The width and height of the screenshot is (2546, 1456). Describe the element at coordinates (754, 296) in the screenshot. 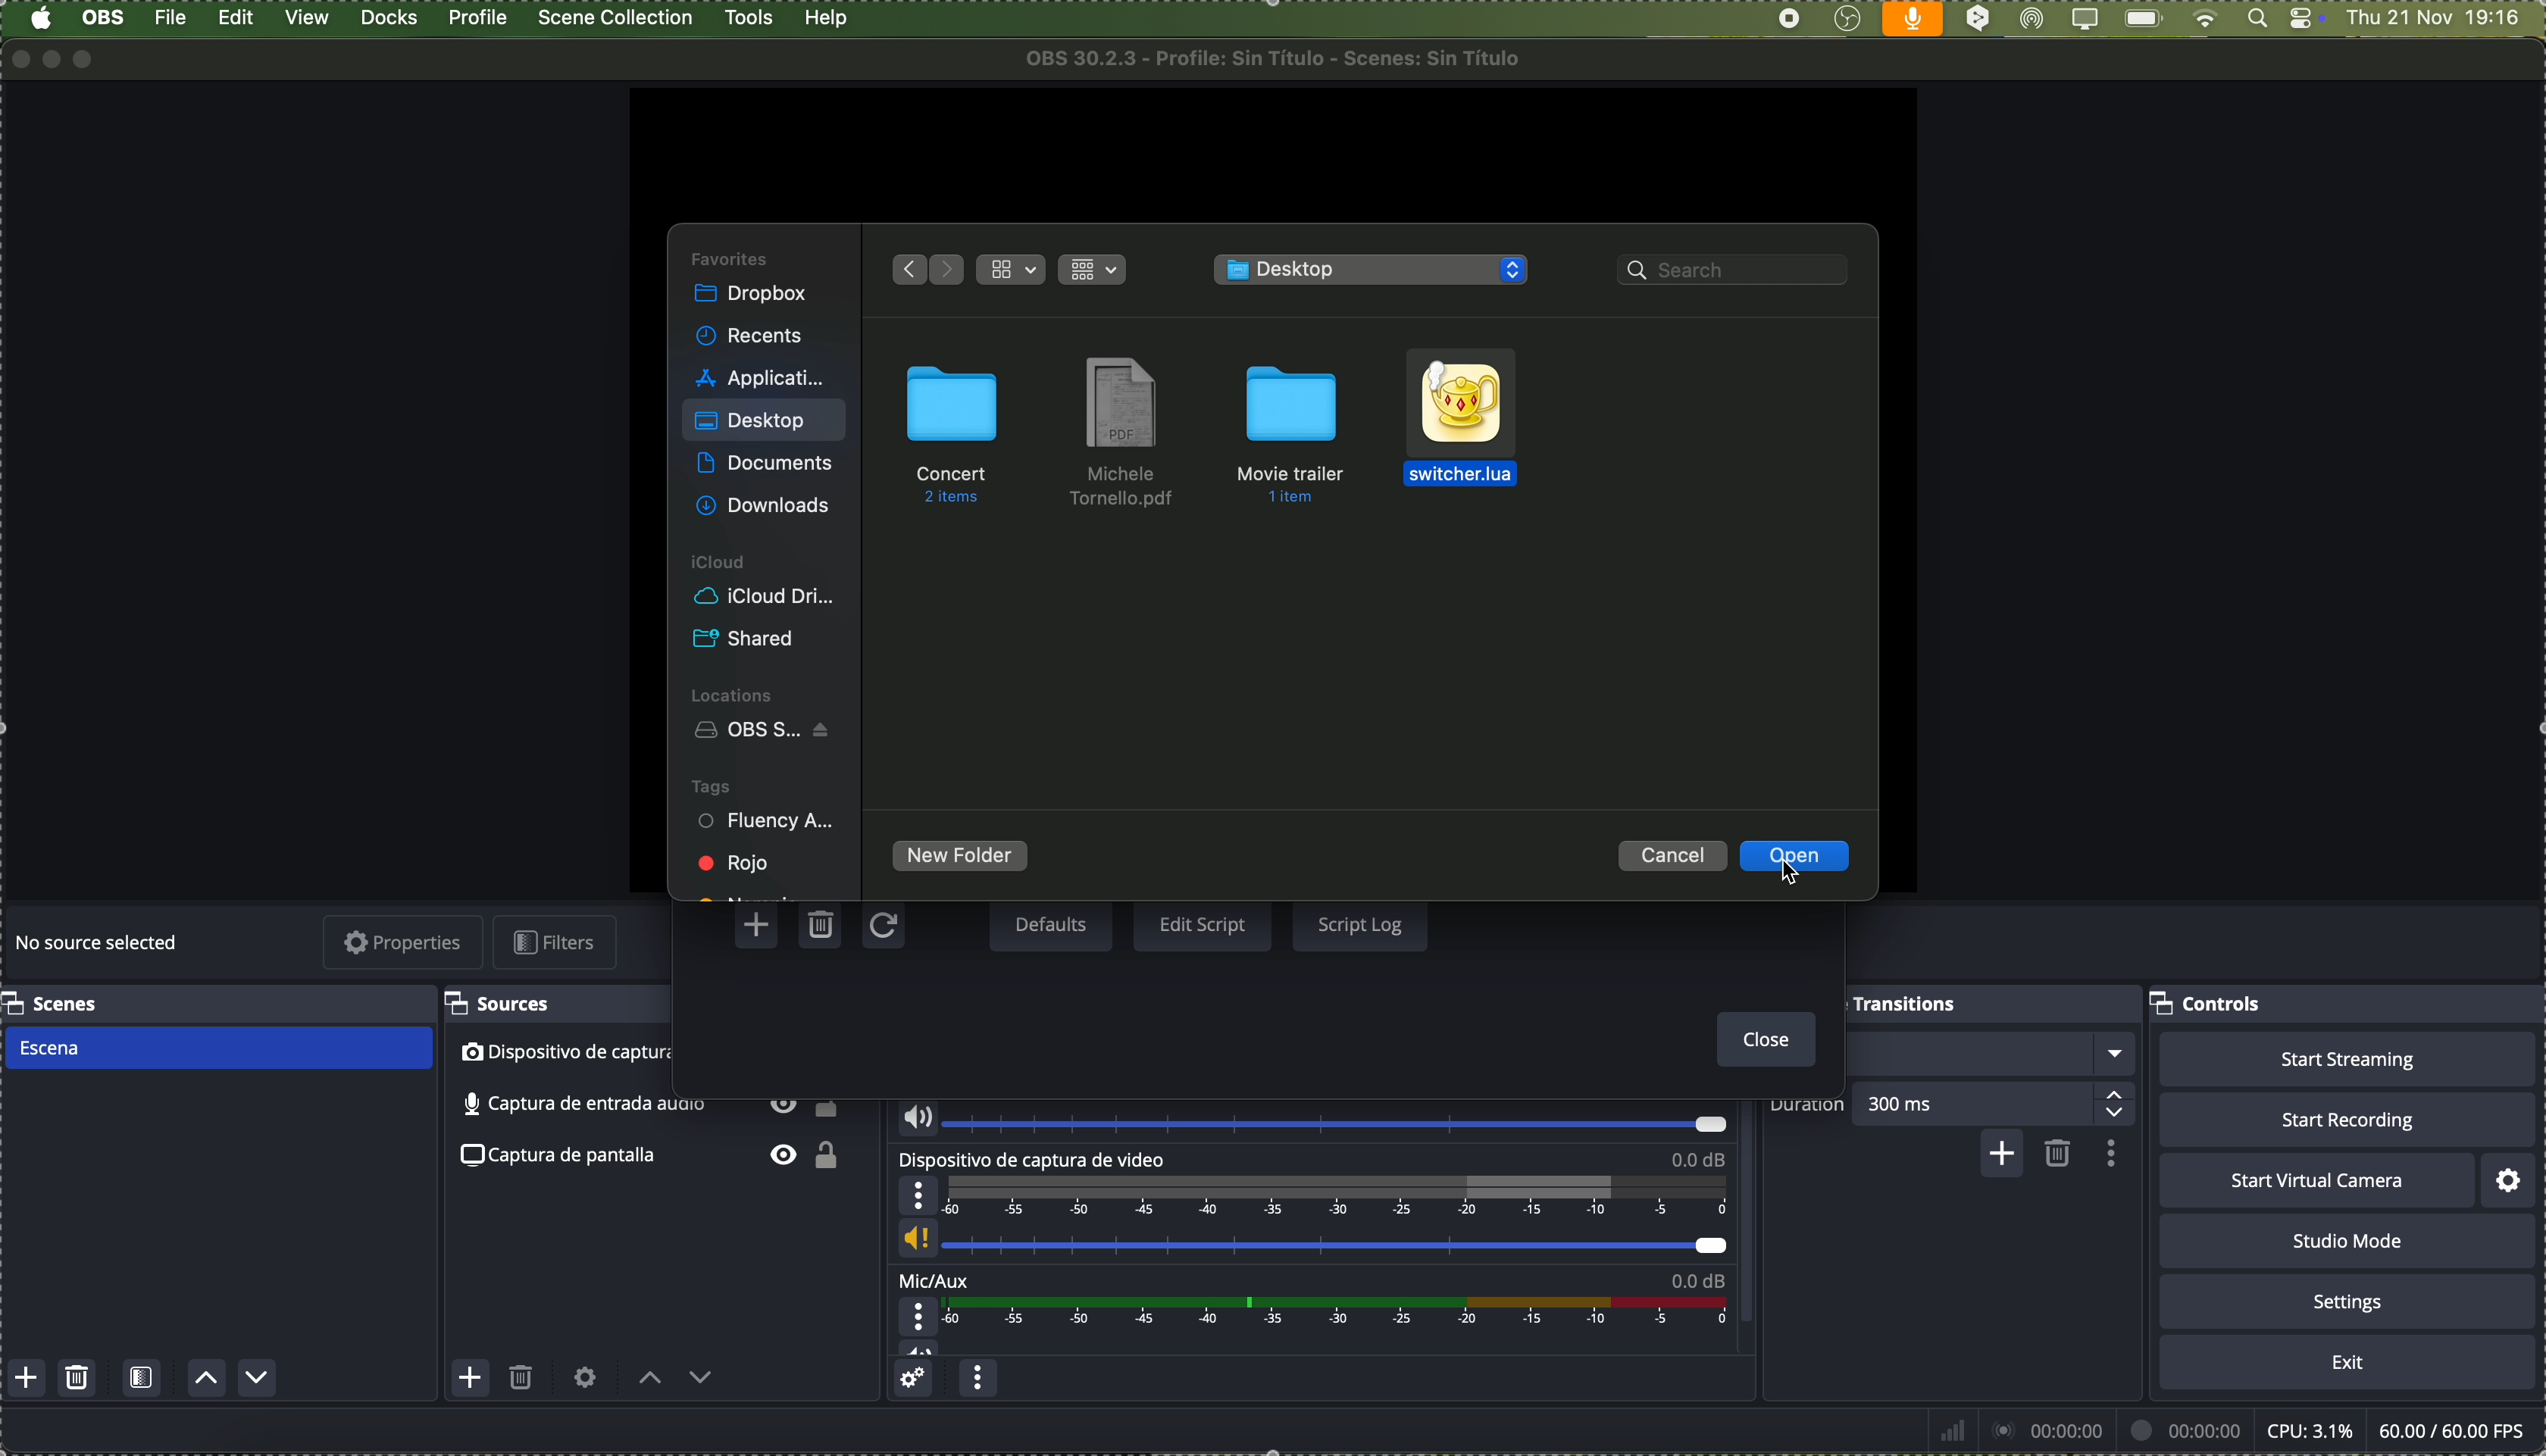

I see `dropbox` at that location.